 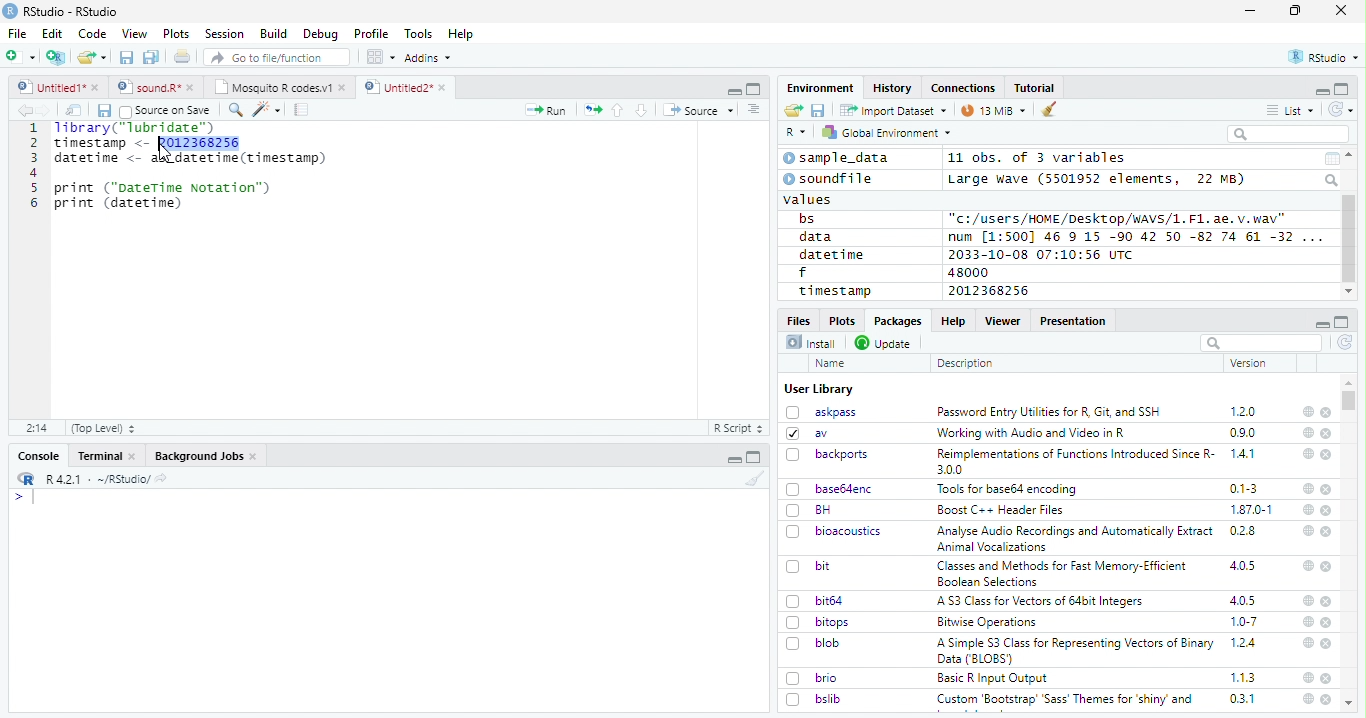 I want to click on close, so click(x=1328, y=644).